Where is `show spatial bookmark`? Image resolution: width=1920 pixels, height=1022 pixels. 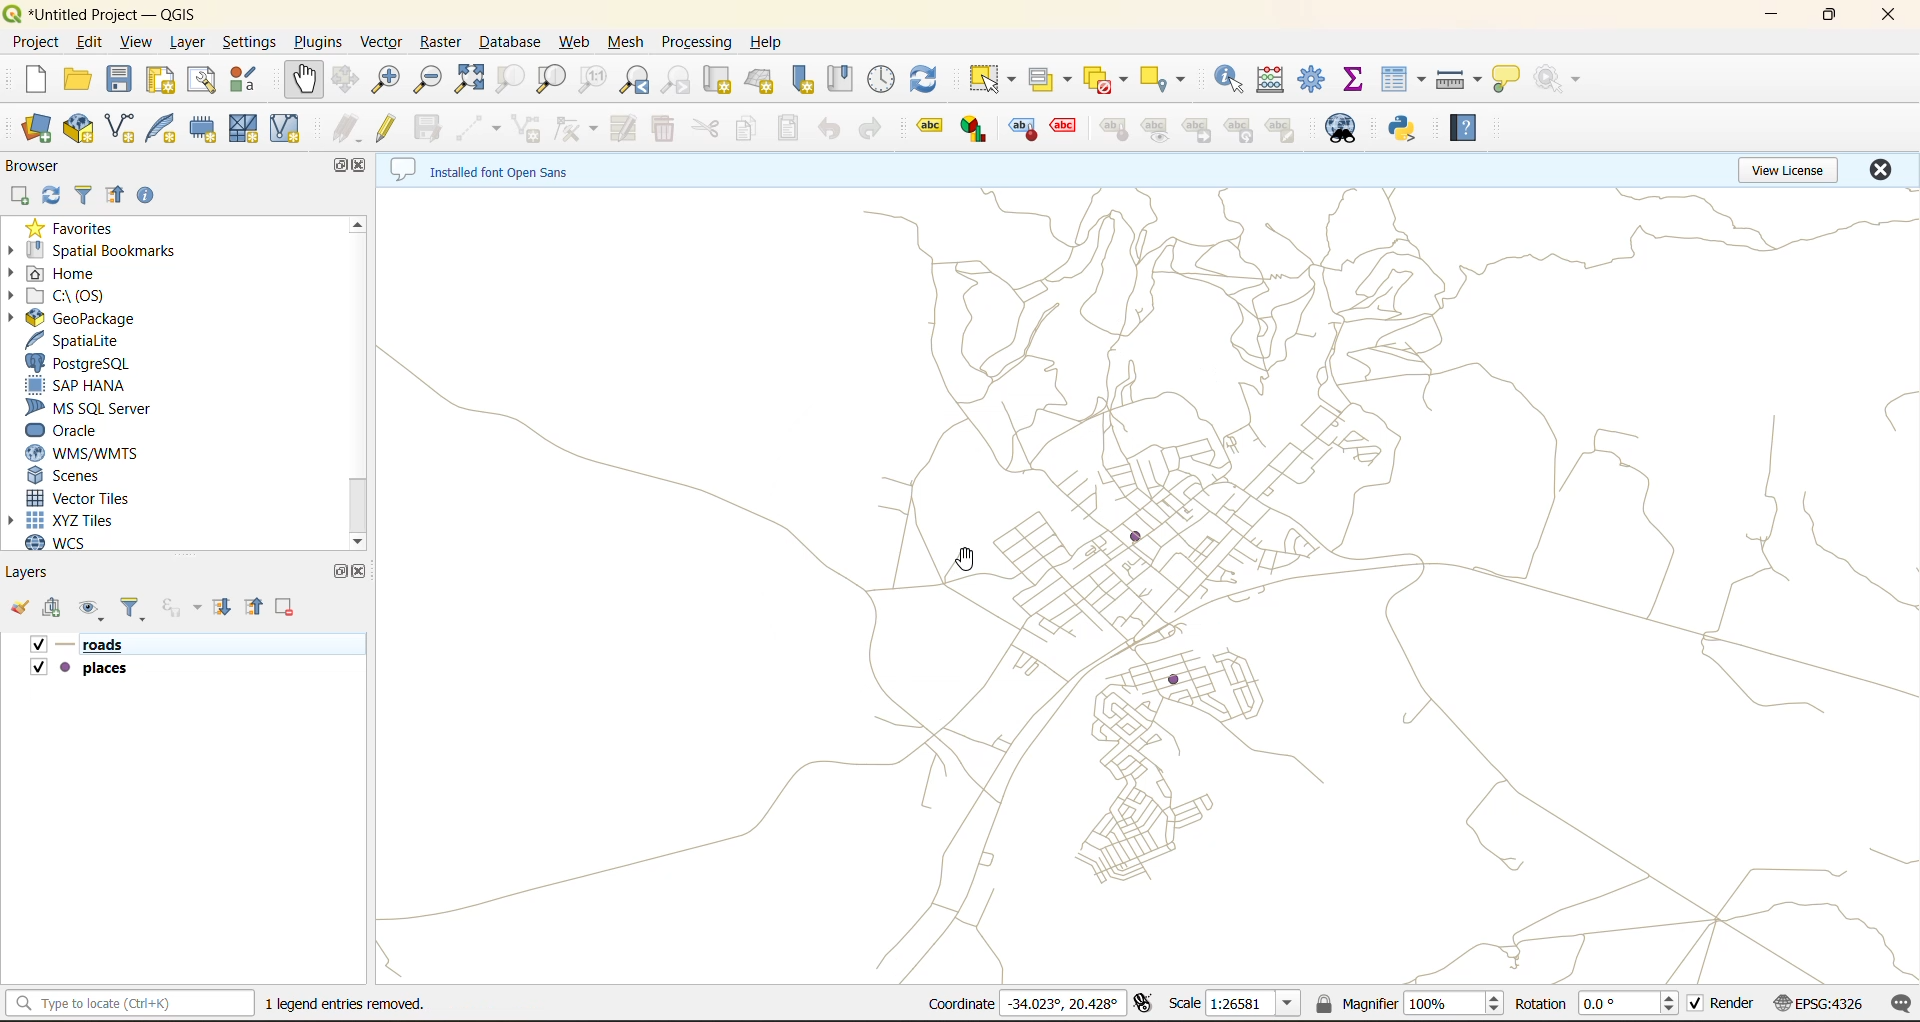 show spatial bookmark is located at coordinates (841, 76).